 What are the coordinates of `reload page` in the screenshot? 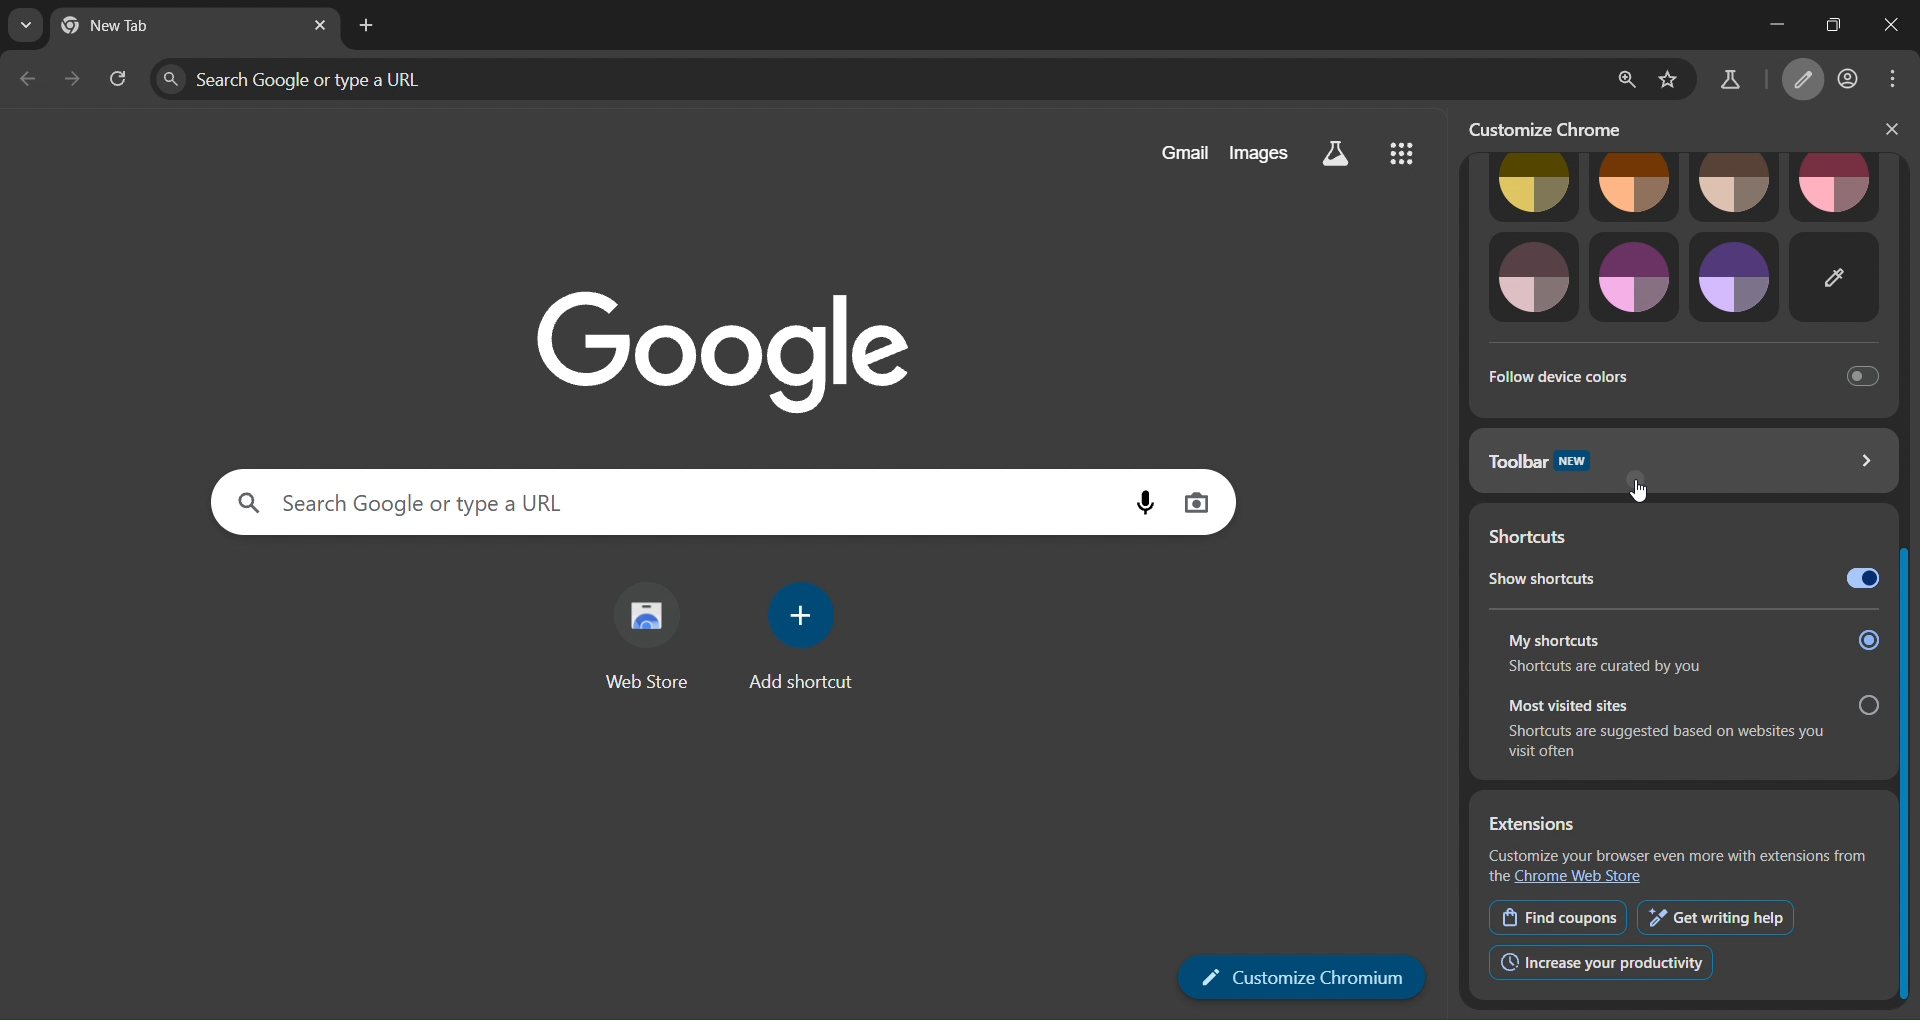 It's located at (118, 76).